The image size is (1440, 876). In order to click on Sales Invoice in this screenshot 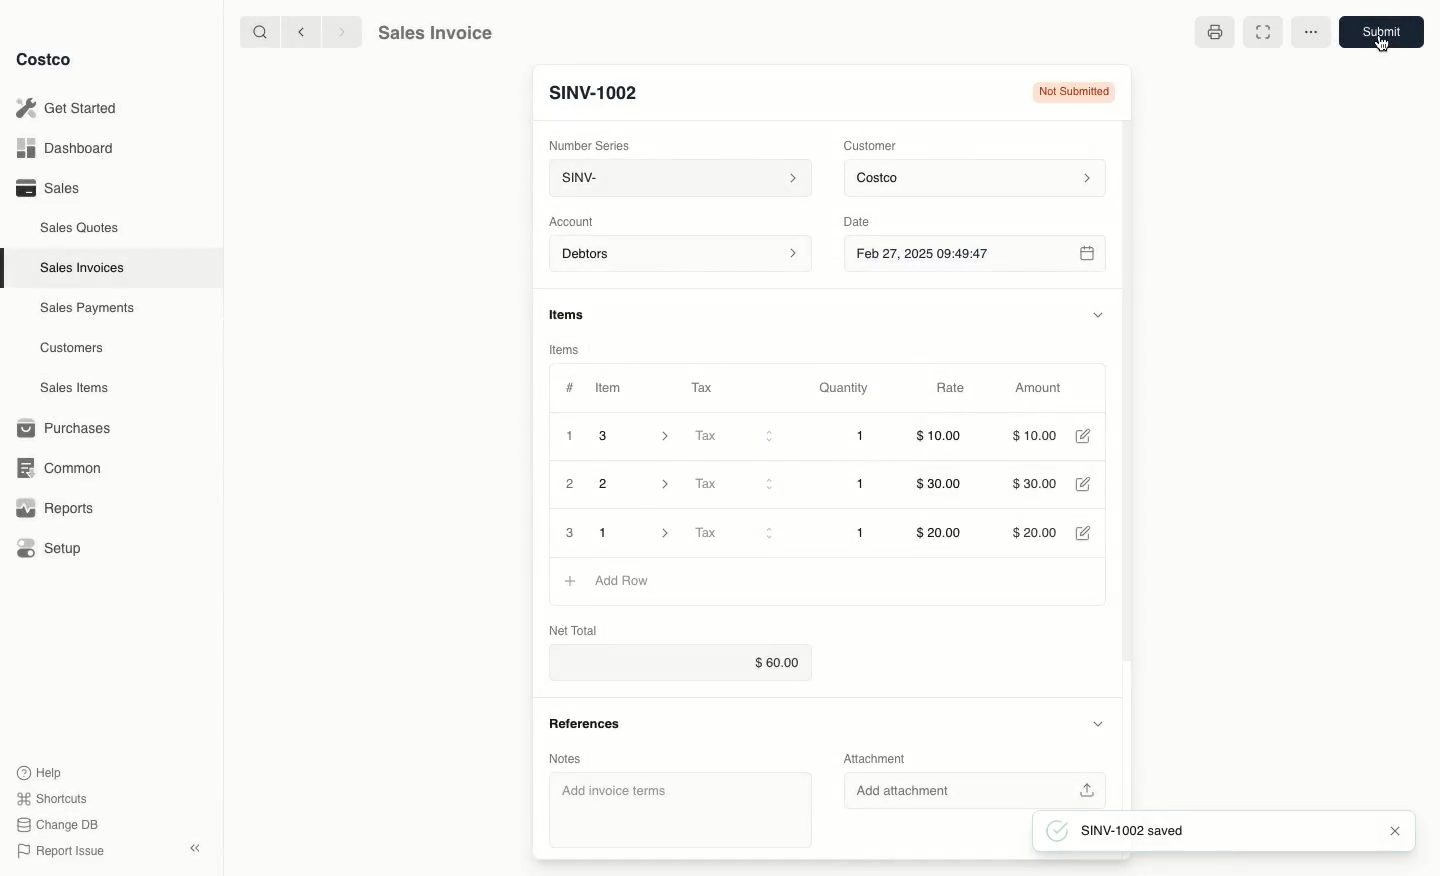, I will do `click(434, 33)`.